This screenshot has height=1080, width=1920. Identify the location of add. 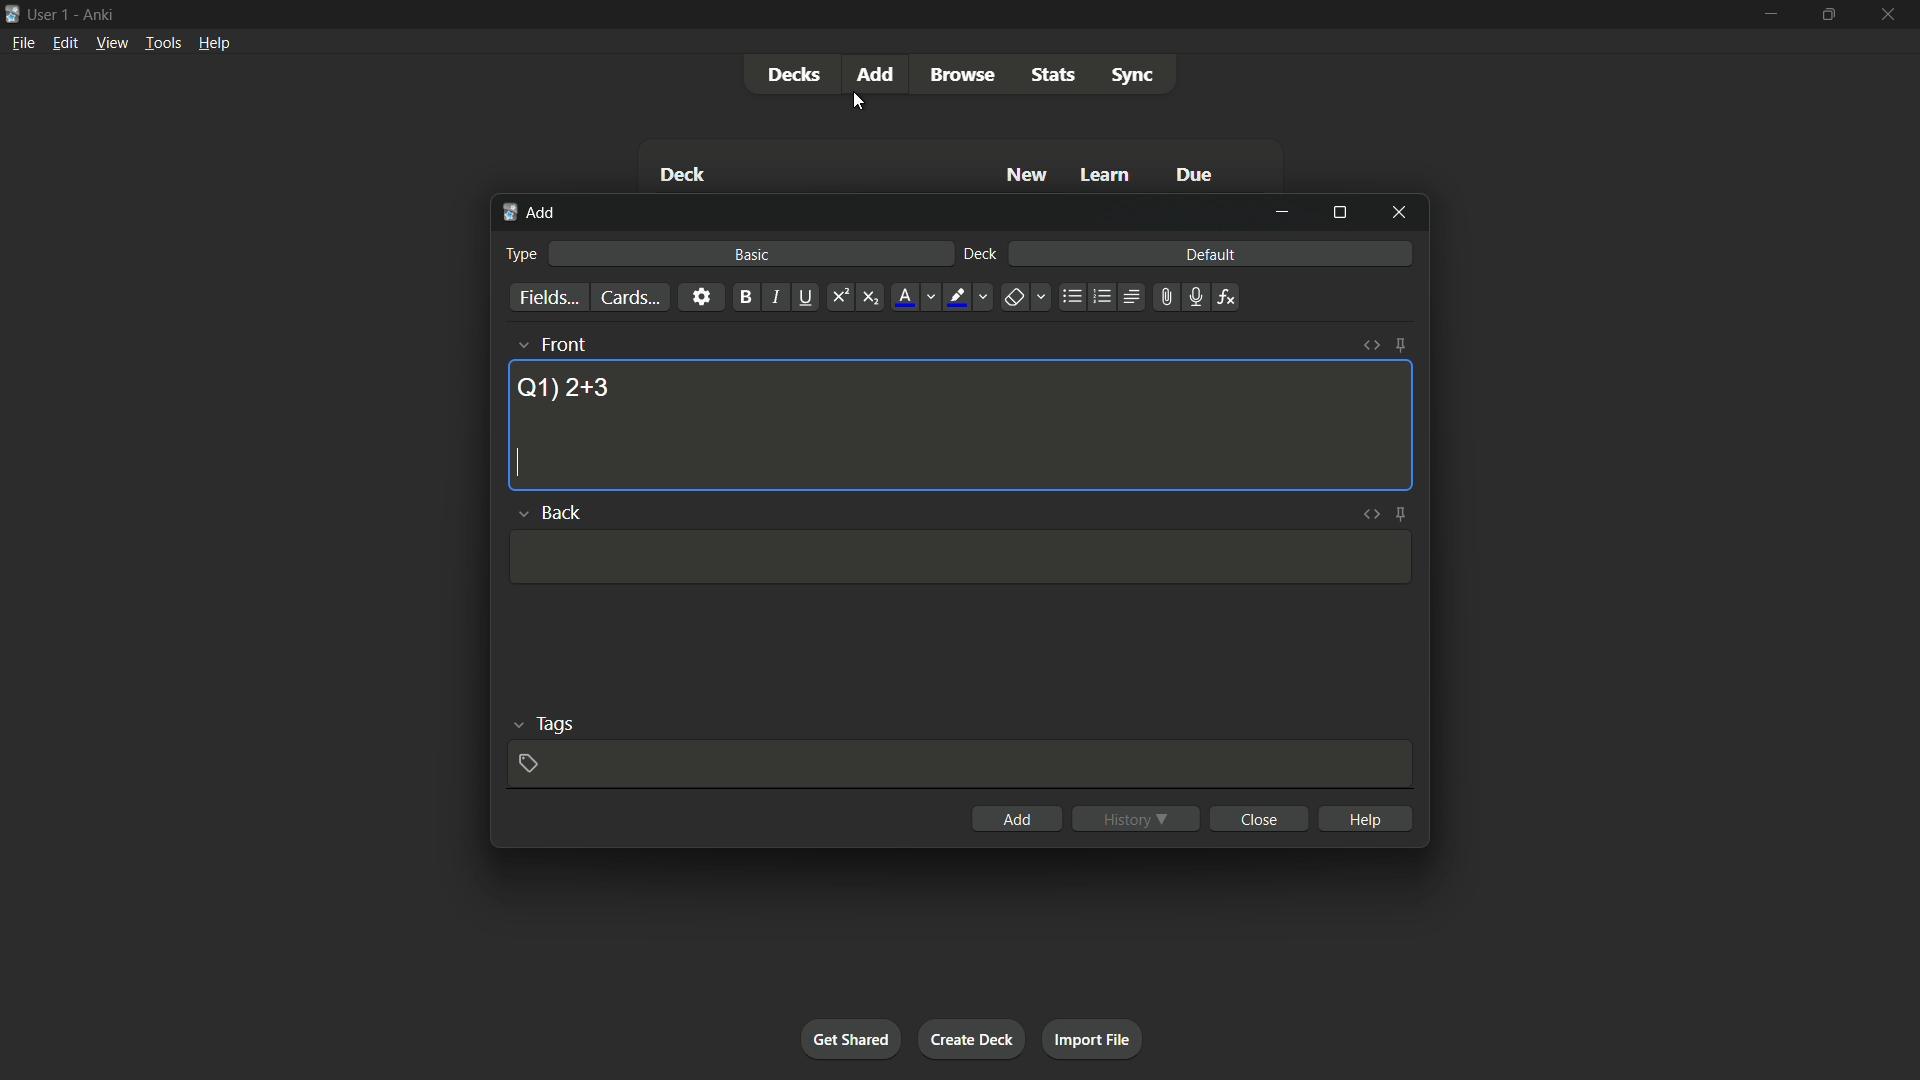
(879, 73).